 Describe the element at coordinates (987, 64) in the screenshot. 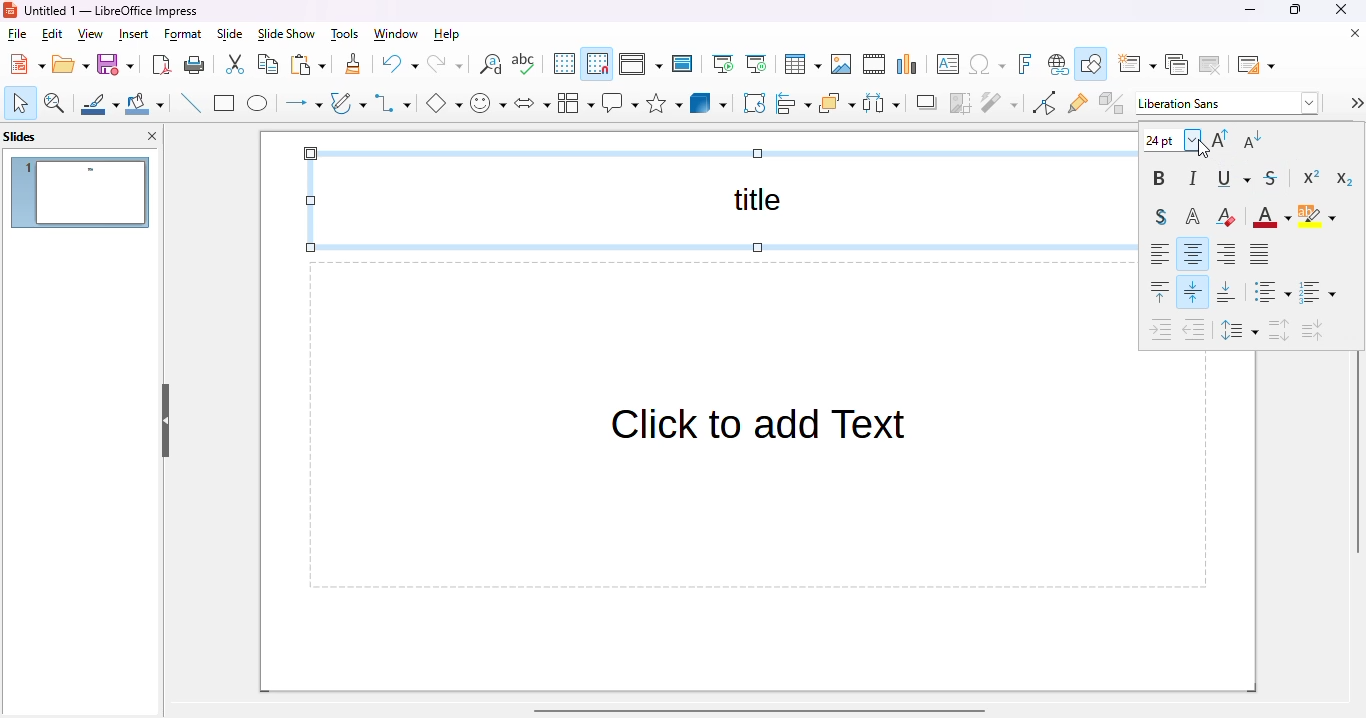

I see `insert special characters` at that location.